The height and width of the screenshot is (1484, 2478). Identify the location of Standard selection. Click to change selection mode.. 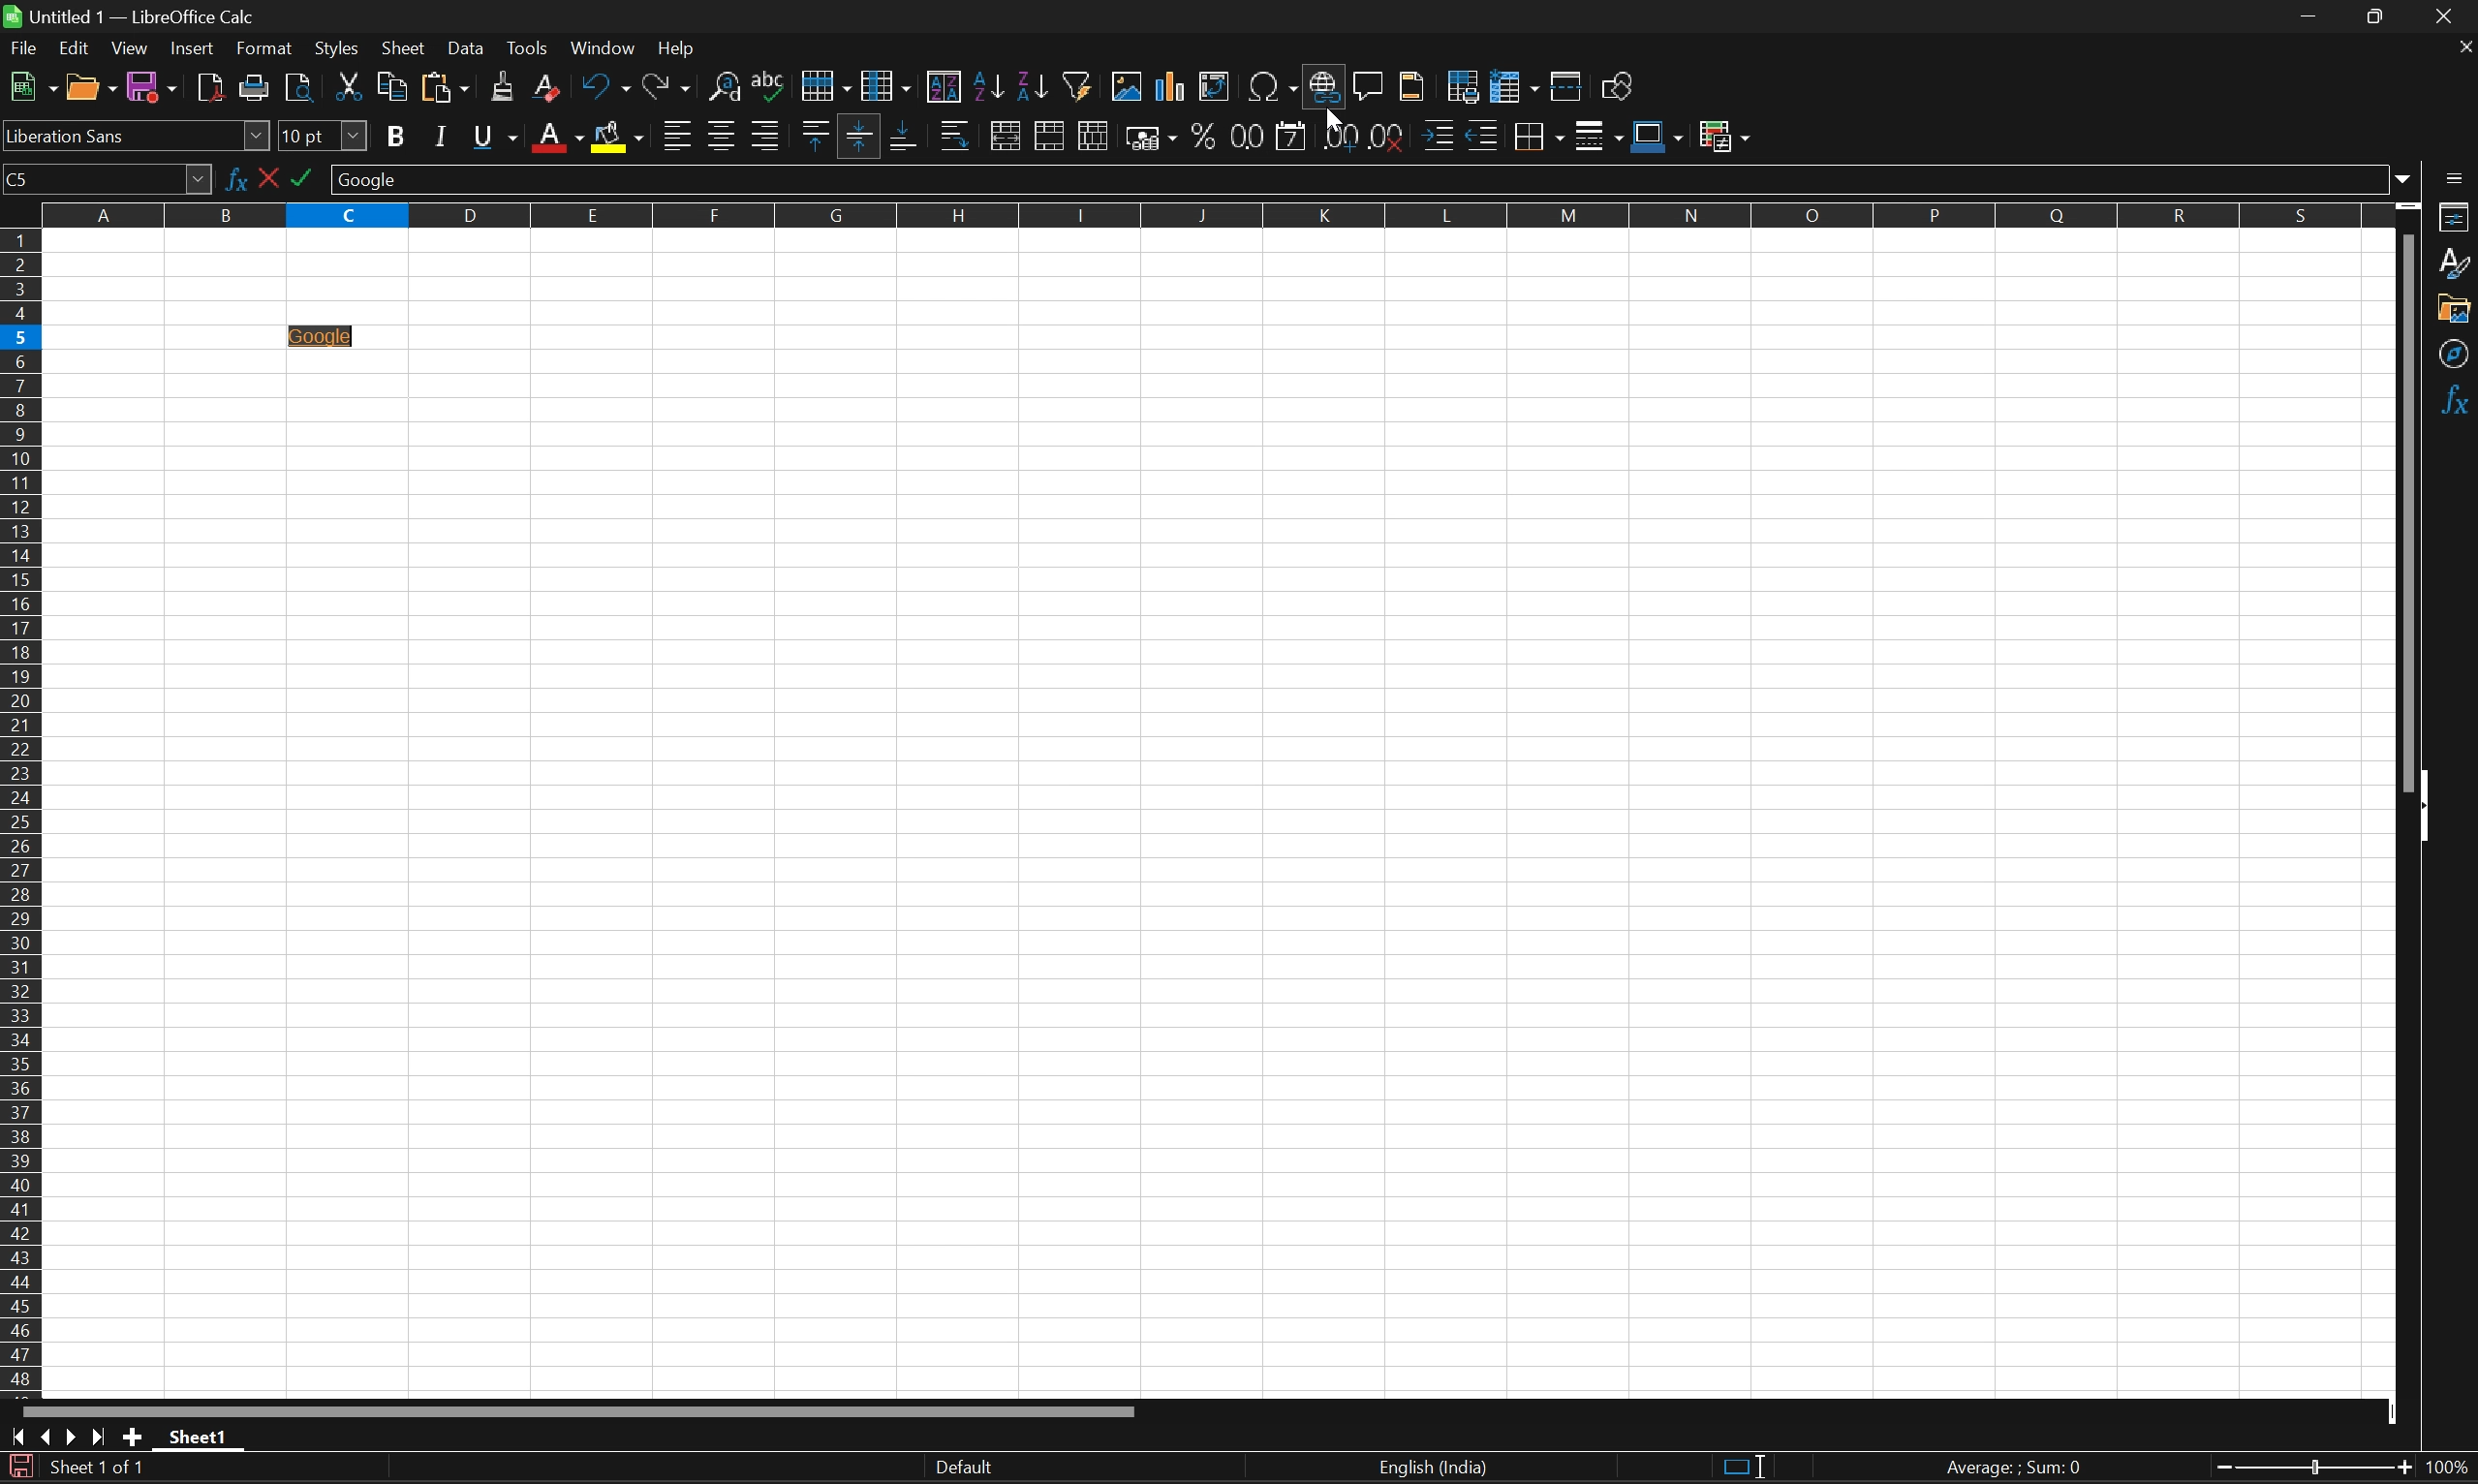
(1744, 1469).